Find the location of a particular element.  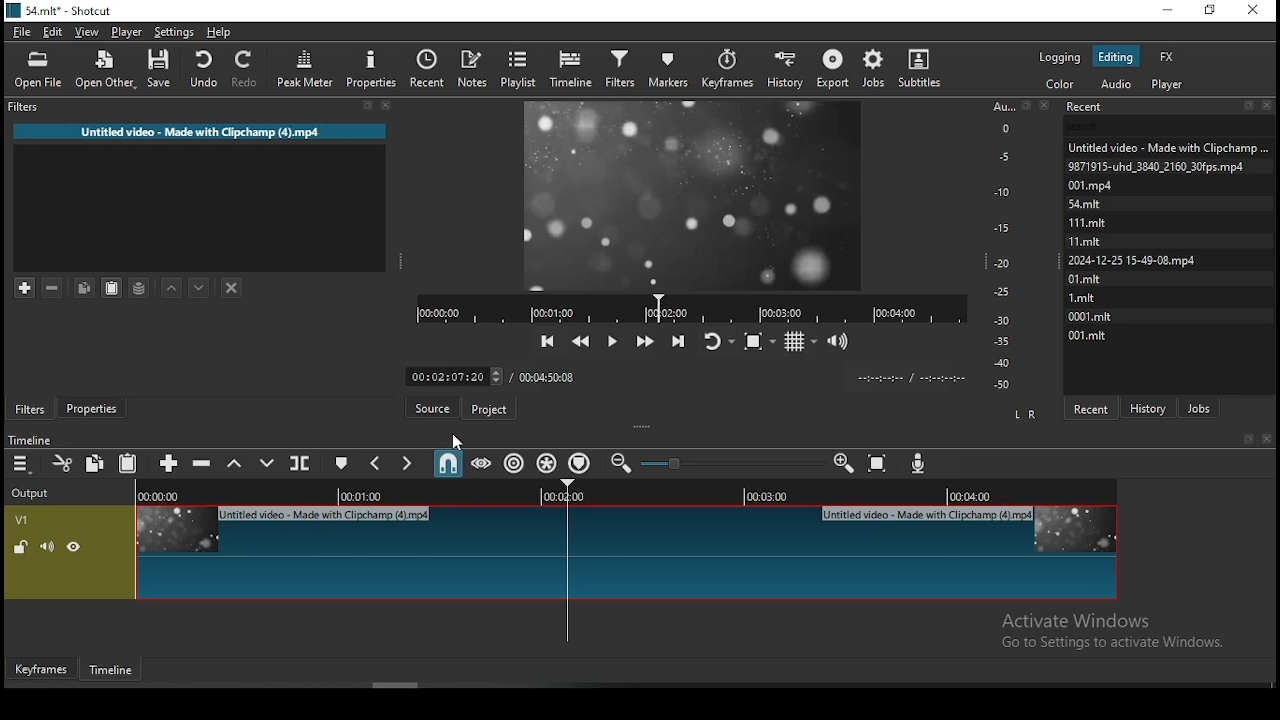

scale is located at coordinates (1007, 244).